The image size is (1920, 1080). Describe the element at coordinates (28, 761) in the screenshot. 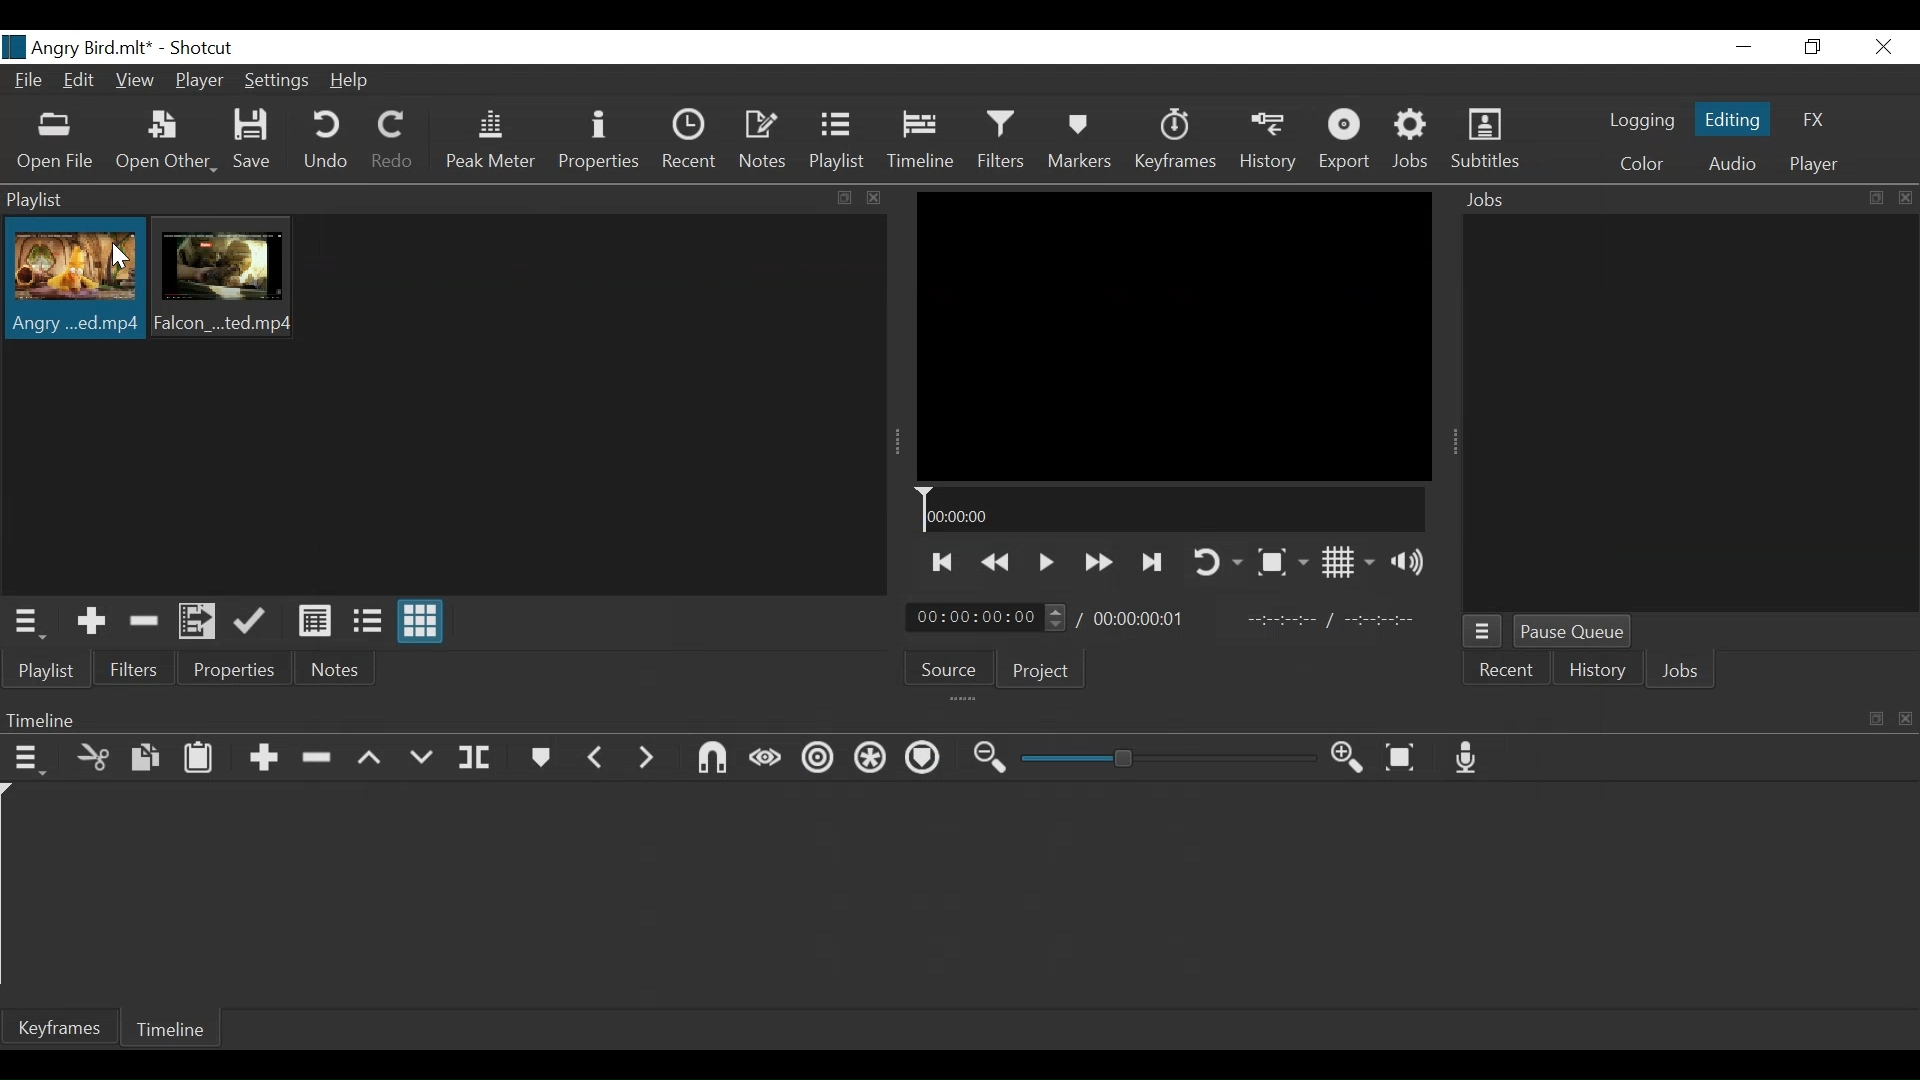

I see `Timeline menu` at that location.